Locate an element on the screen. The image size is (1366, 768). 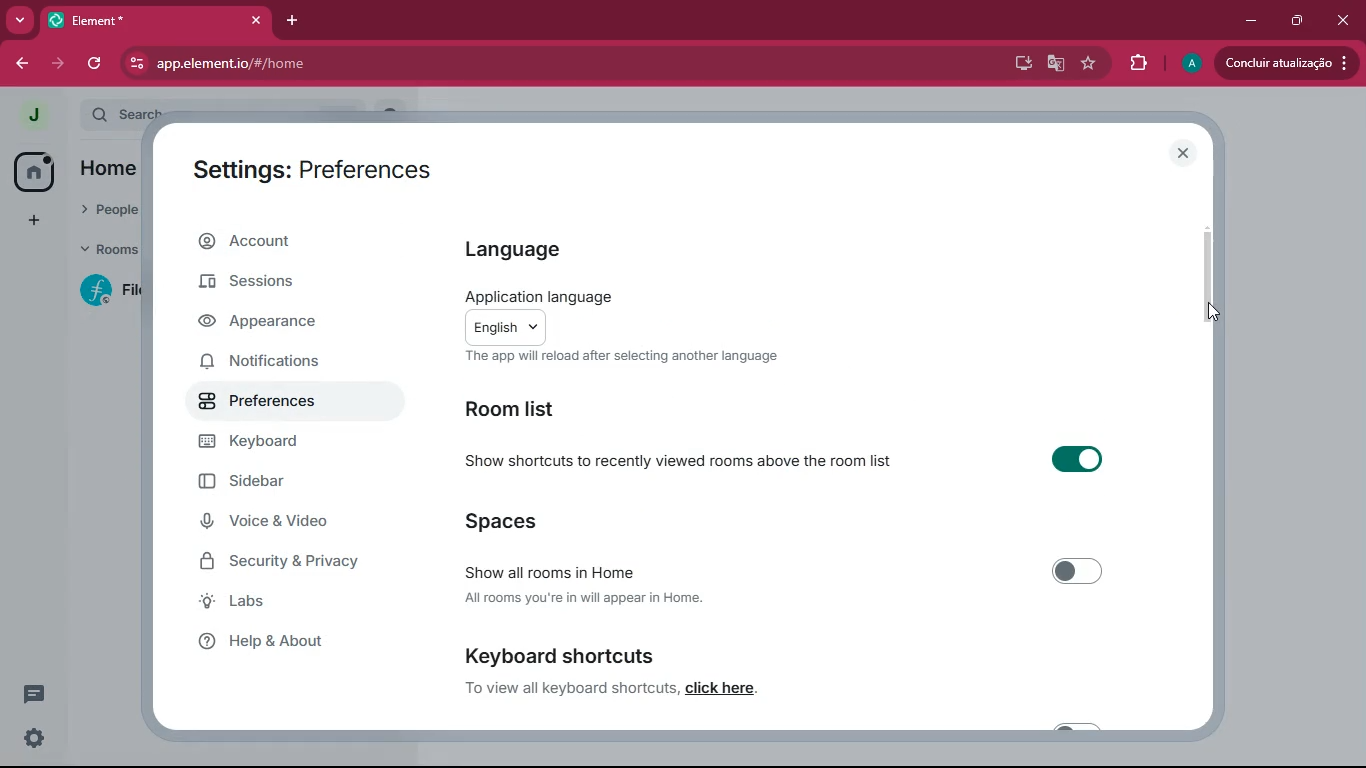
app.element.io/#/home is located at coordinates (365, 63).